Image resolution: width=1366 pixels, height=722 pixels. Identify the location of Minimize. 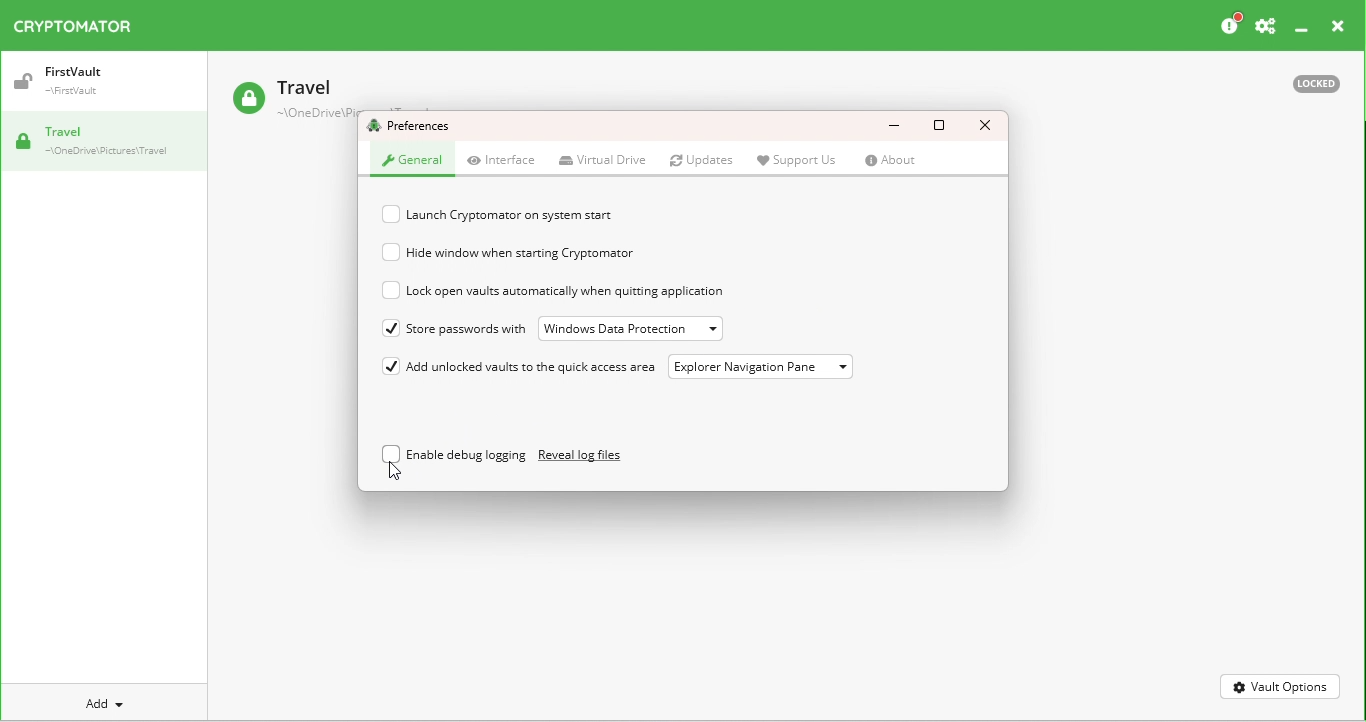
(893, 123).